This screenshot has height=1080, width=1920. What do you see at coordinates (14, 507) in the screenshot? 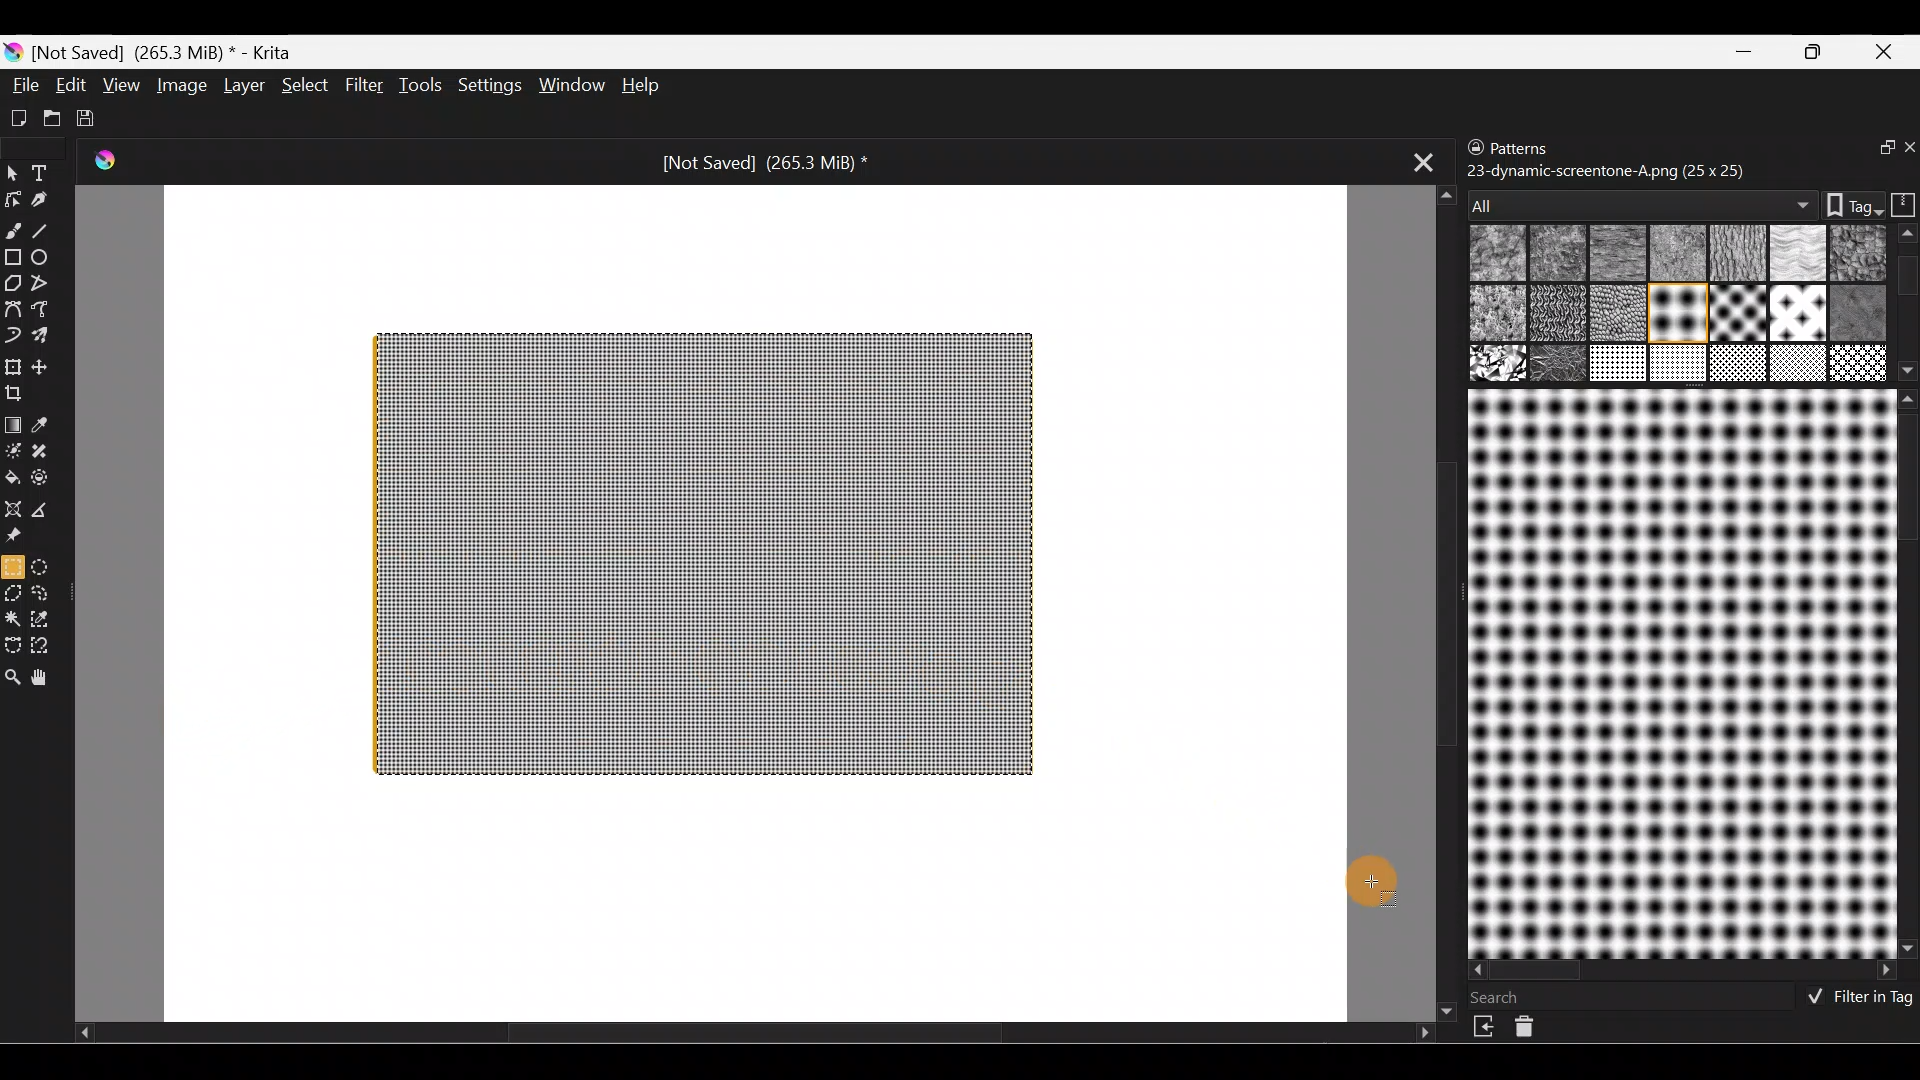
I see `Assistant tool` at bounding box center [14, 507].